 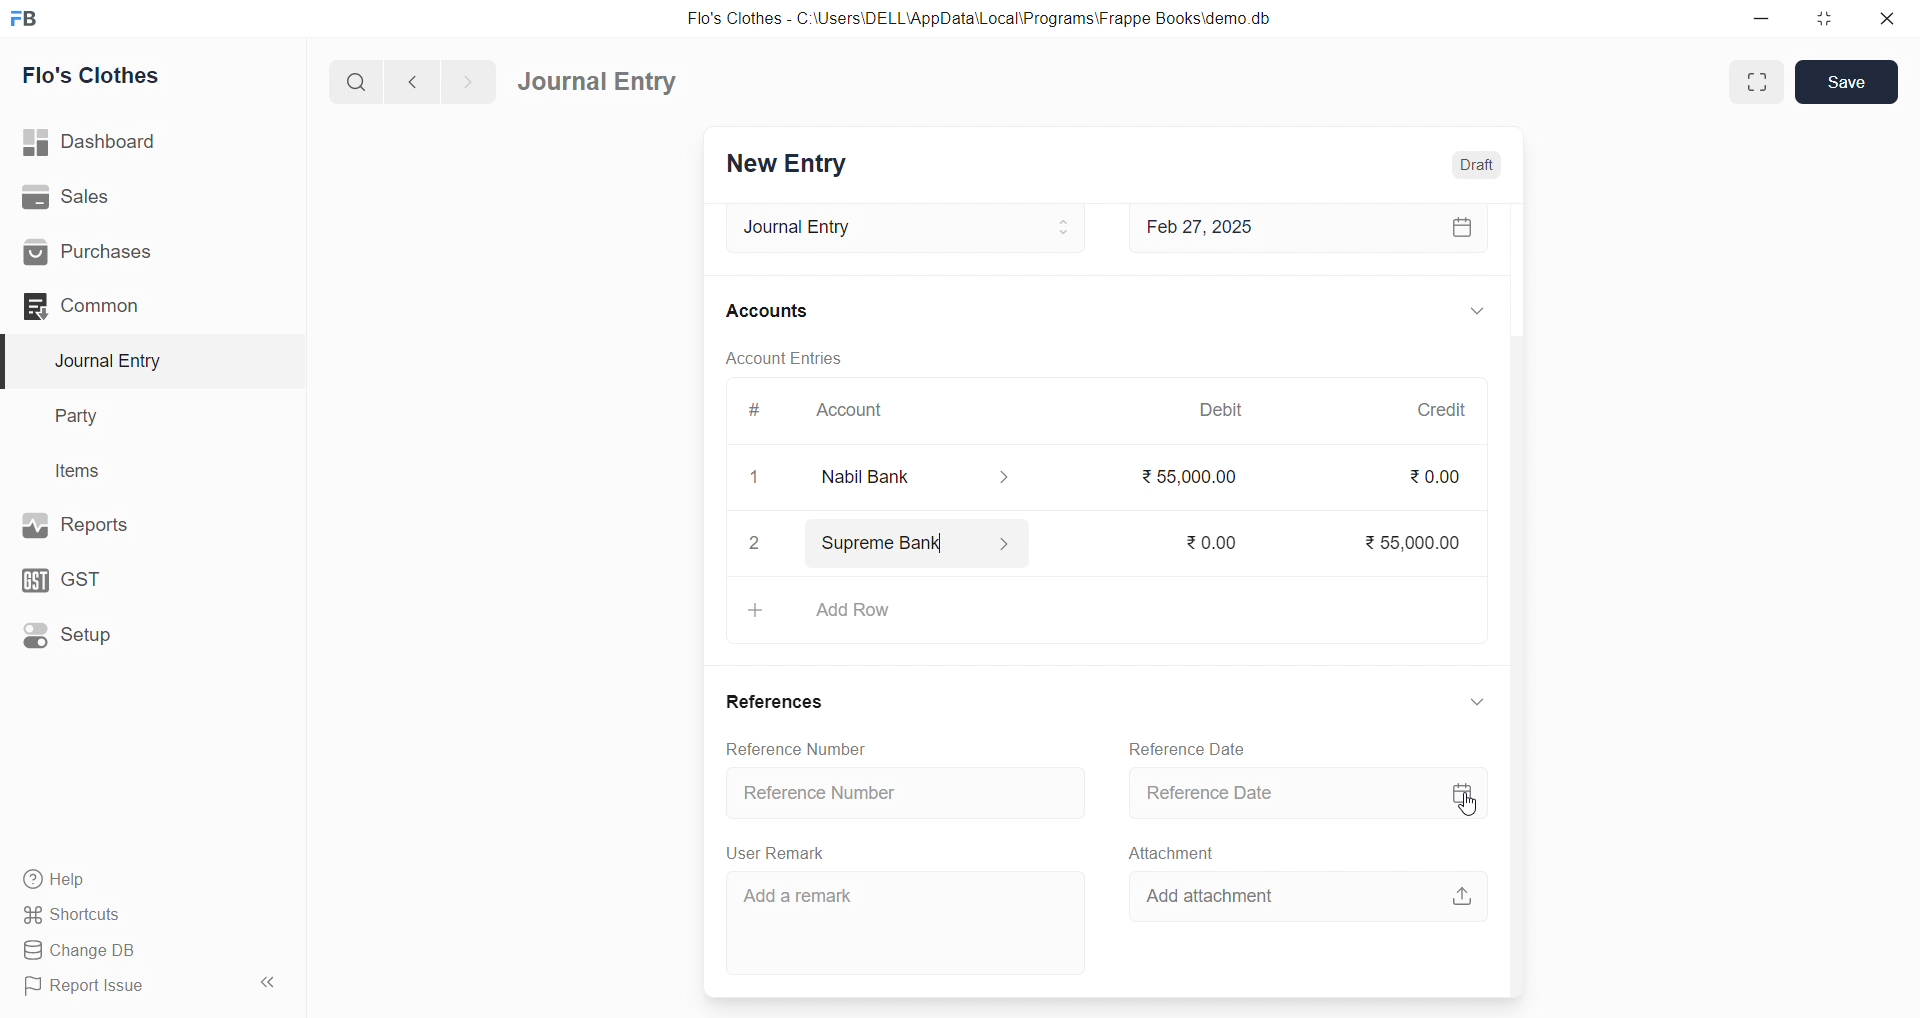 I want to click on Credit, so click(x=1441, y=406).